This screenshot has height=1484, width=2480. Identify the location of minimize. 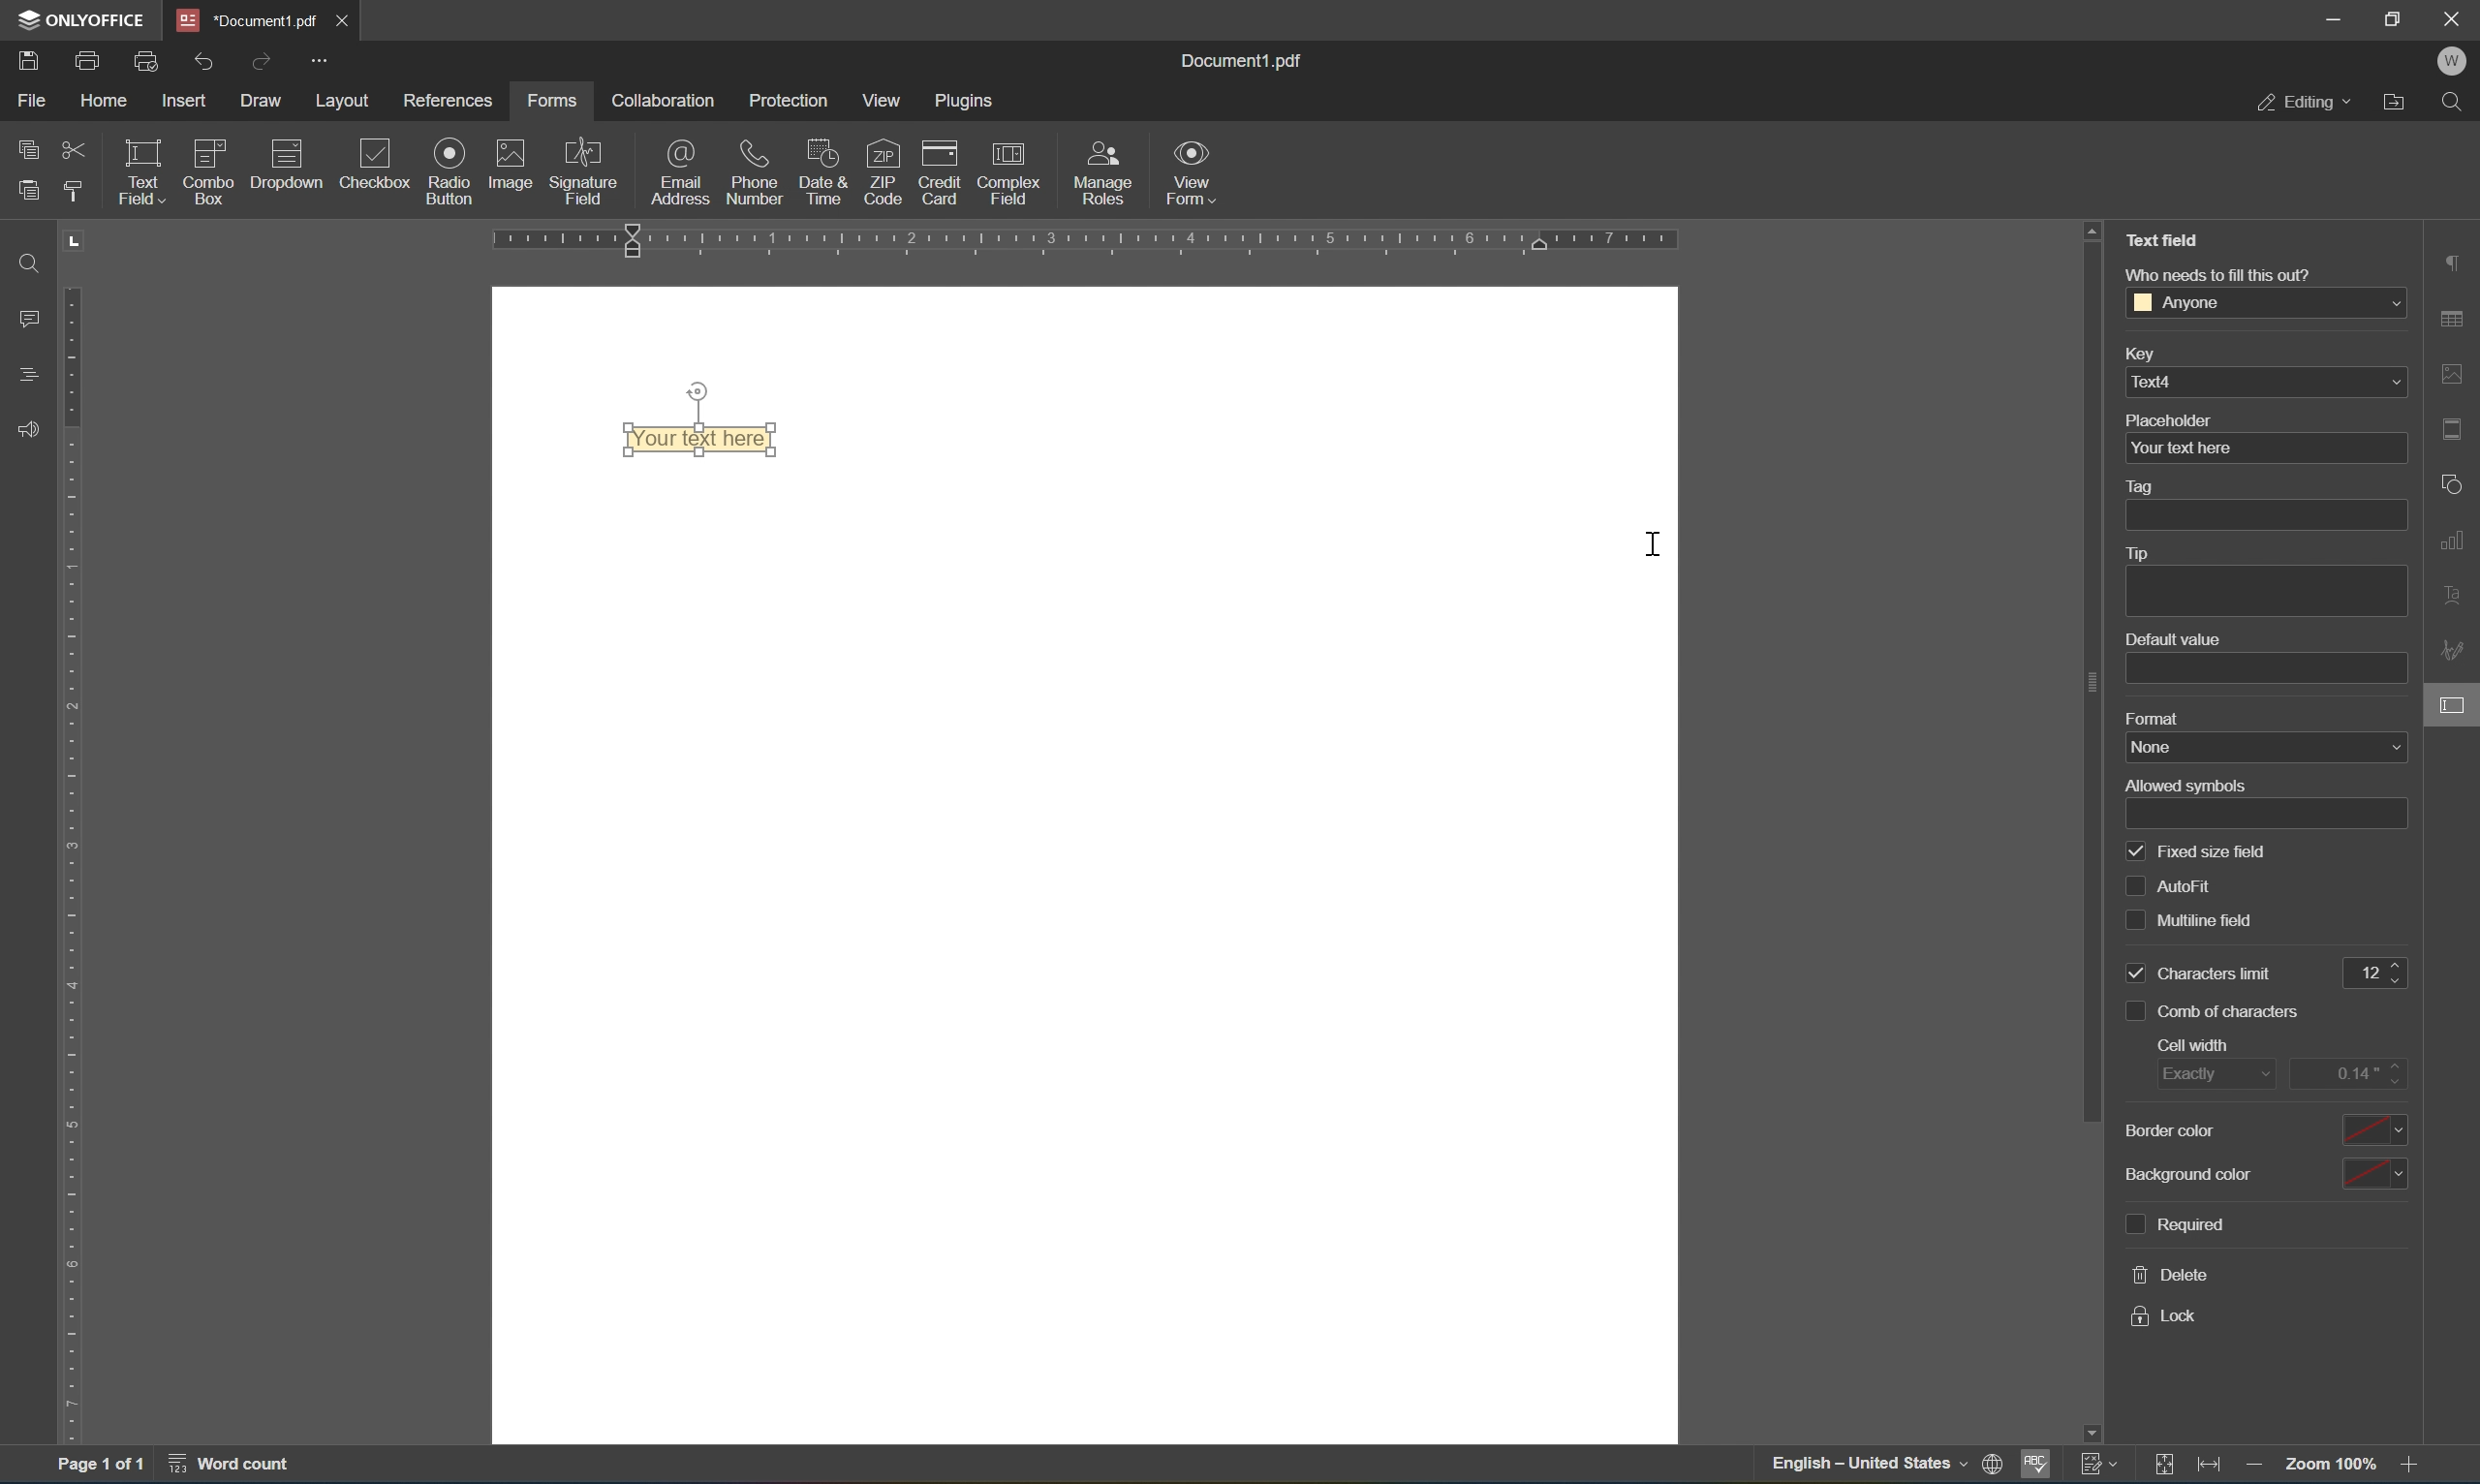
(2322, 17).